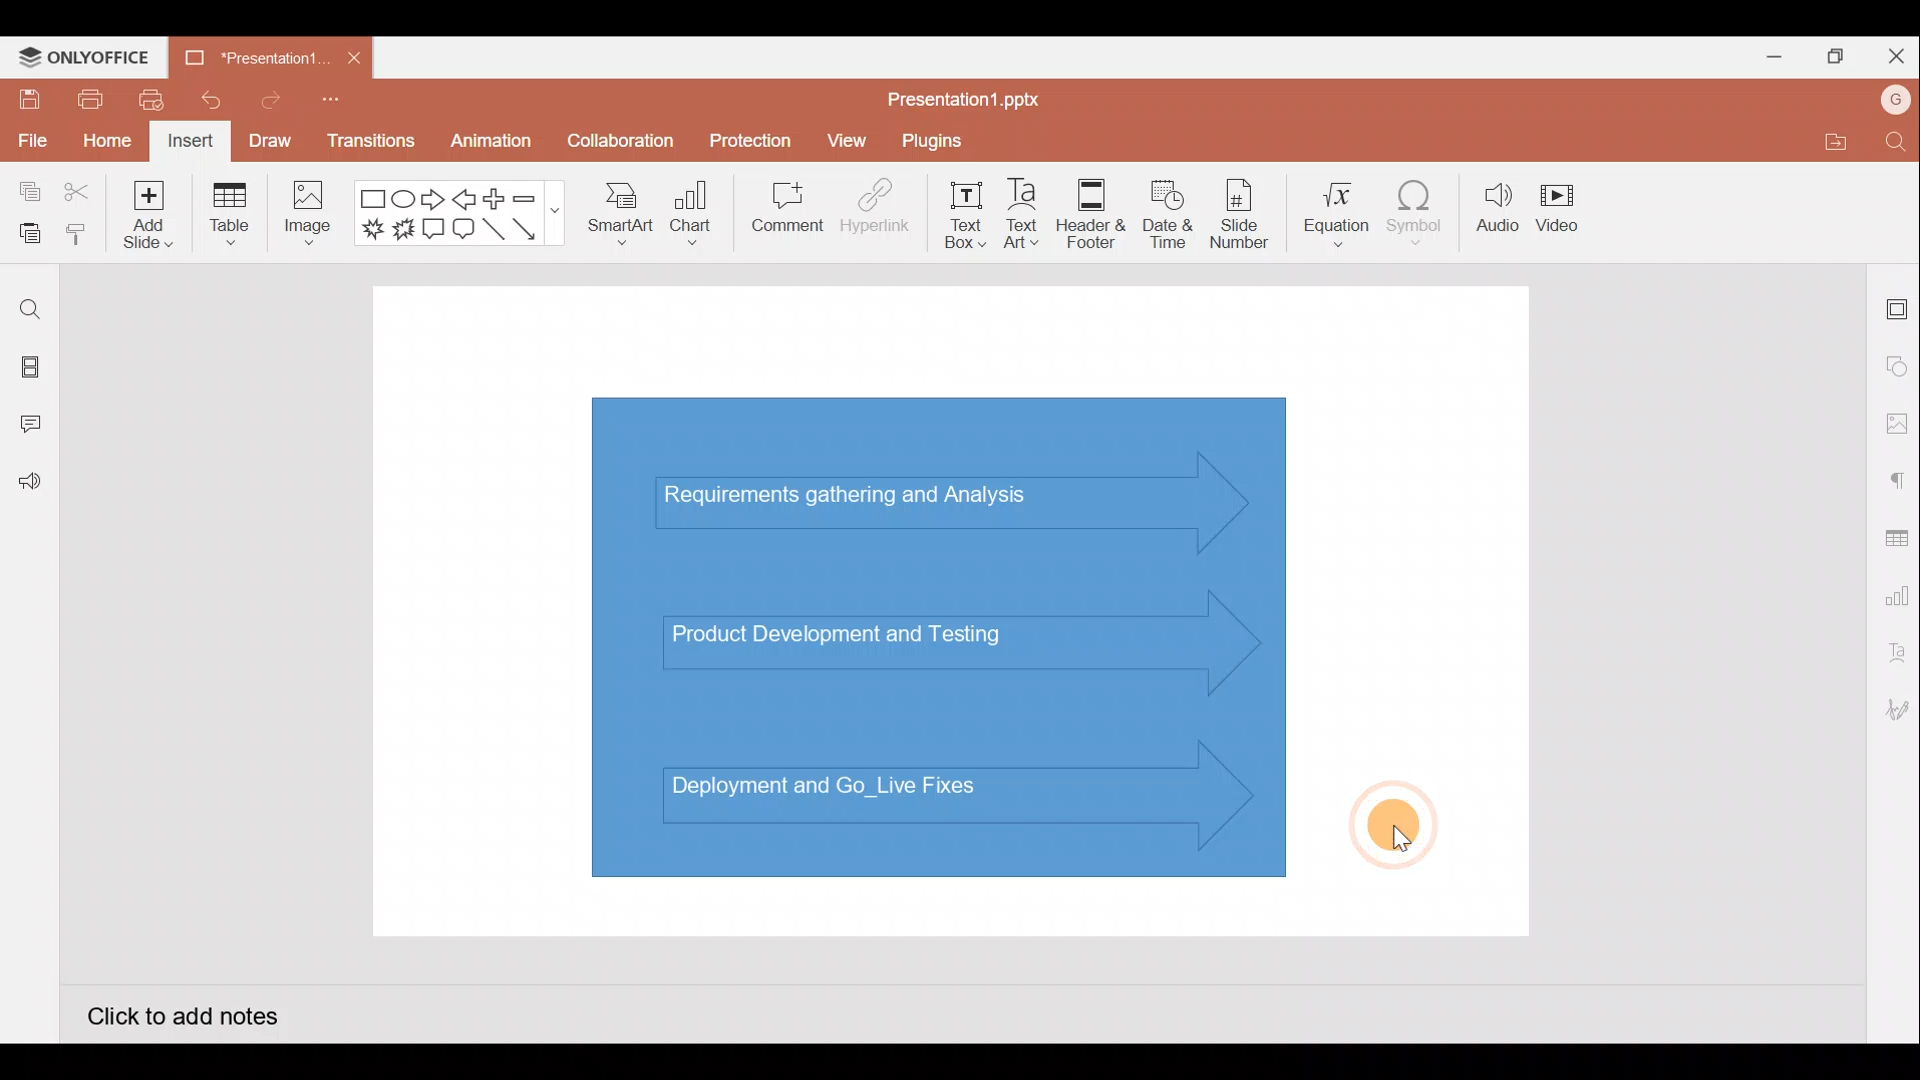 Image resolution: width=1920 pixels, height=1080 pixels. I want to click on Find, so click(30, 309).